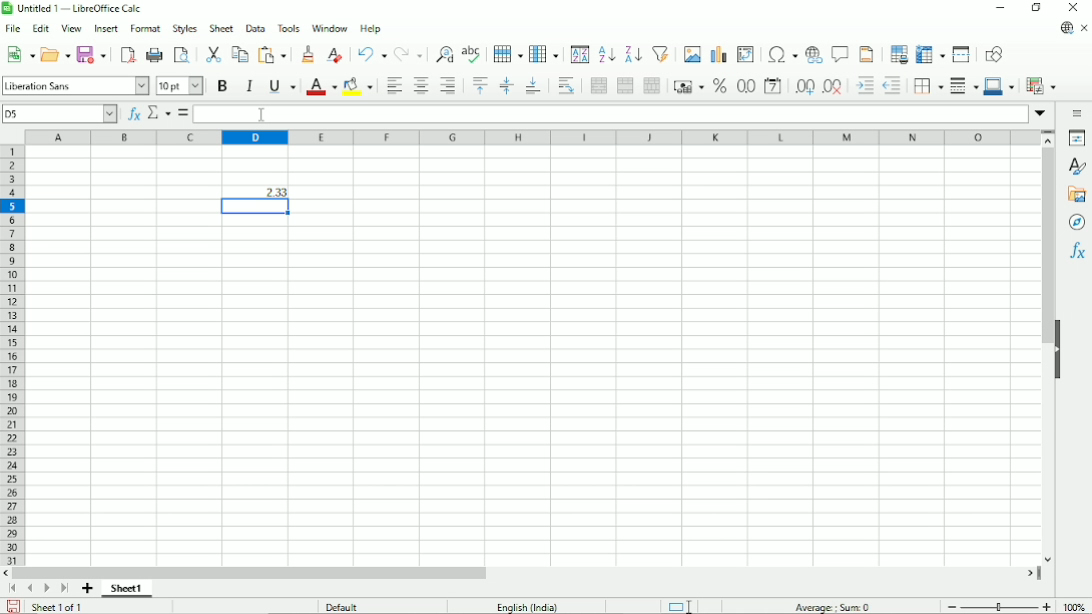  I want to click on Border color, so click(1001, 87).